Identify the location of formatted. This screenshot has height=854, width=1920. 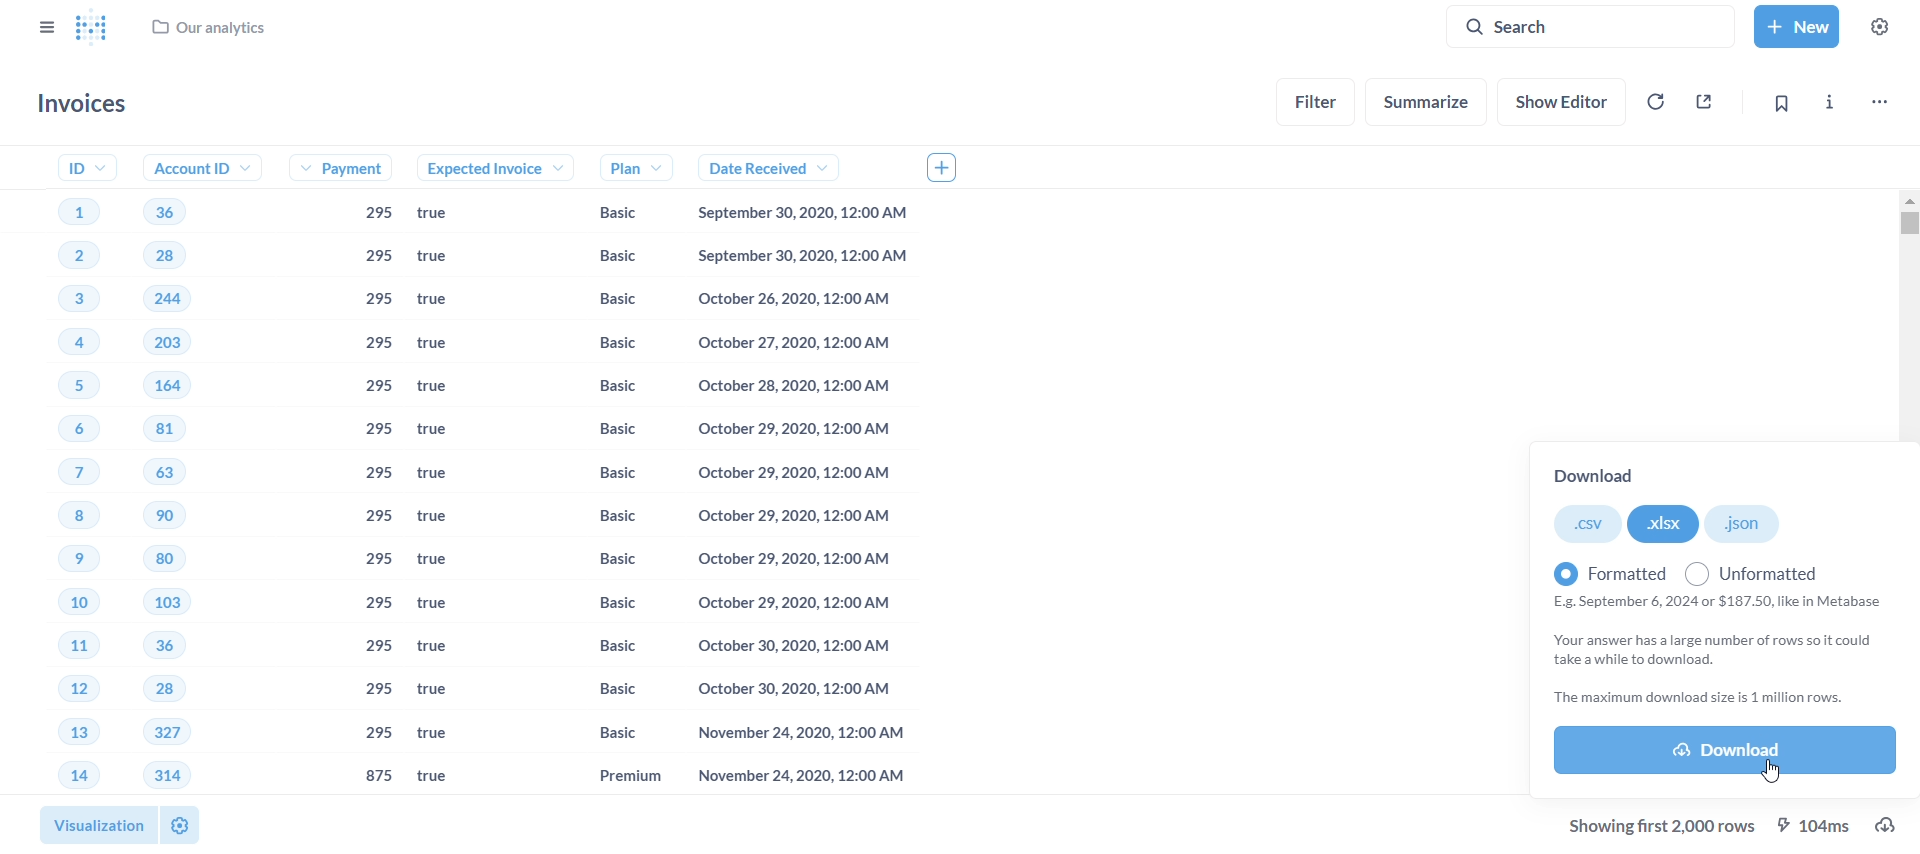
(1600, 568).